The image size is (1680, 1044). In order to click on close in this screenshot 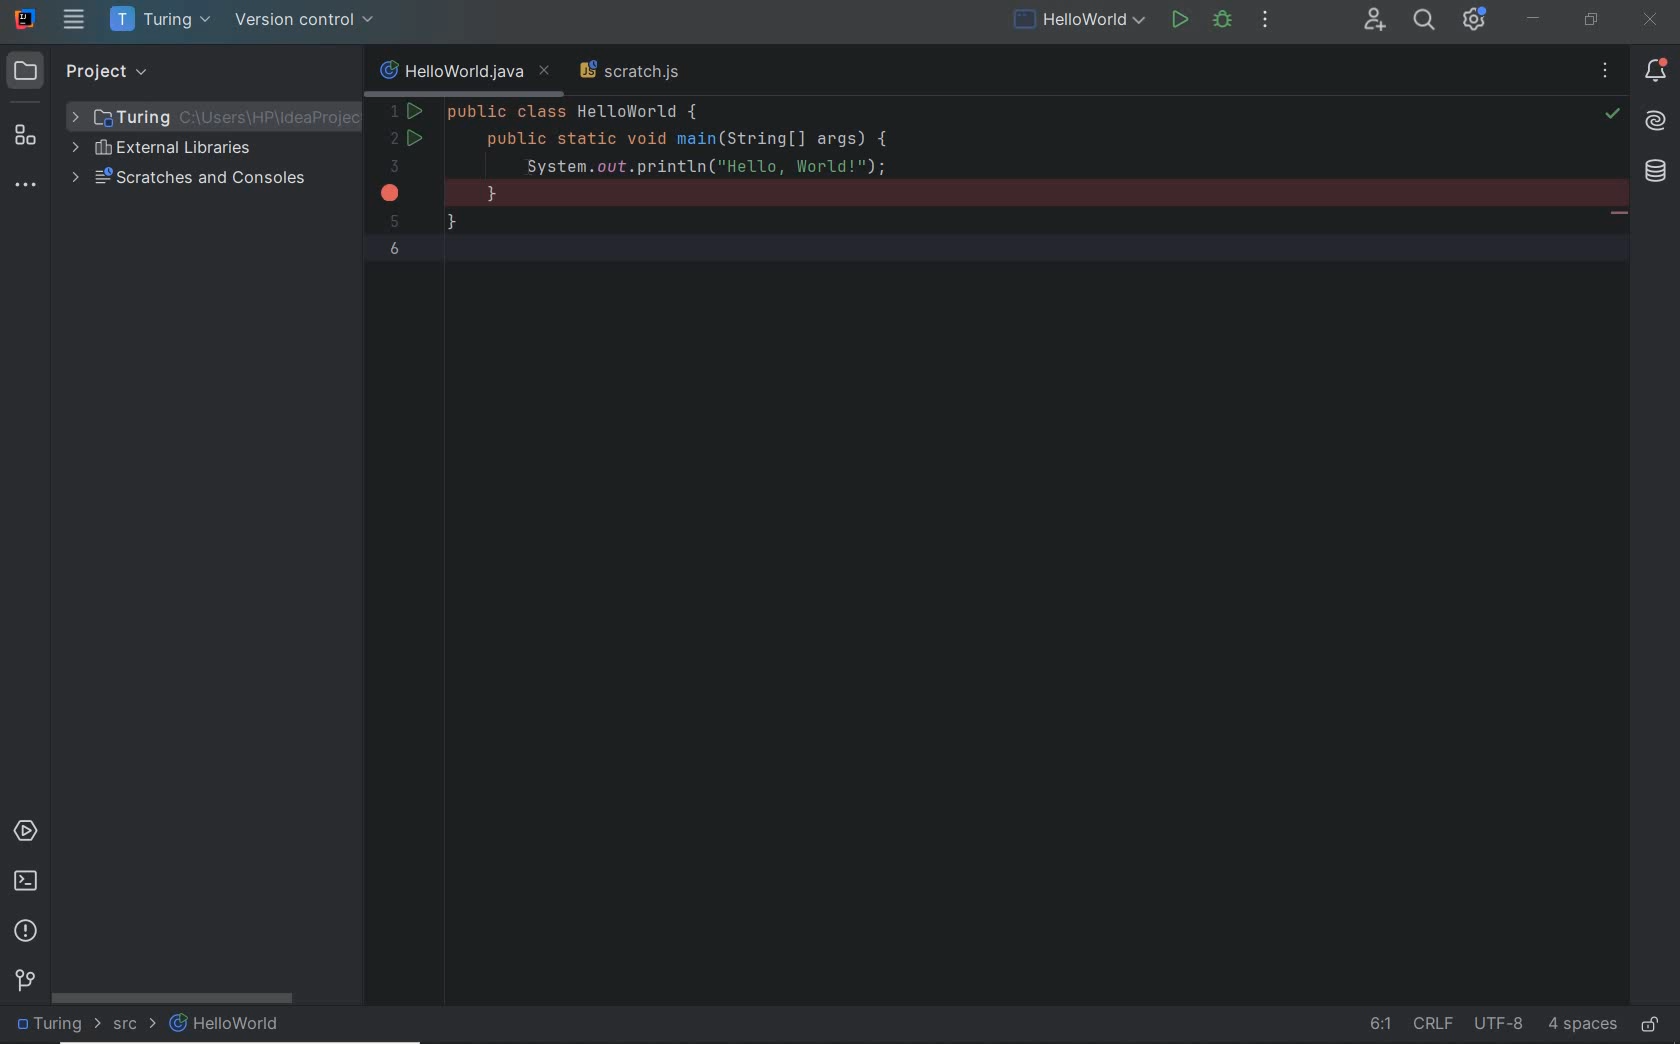, I will do `click(1651, 20)`.